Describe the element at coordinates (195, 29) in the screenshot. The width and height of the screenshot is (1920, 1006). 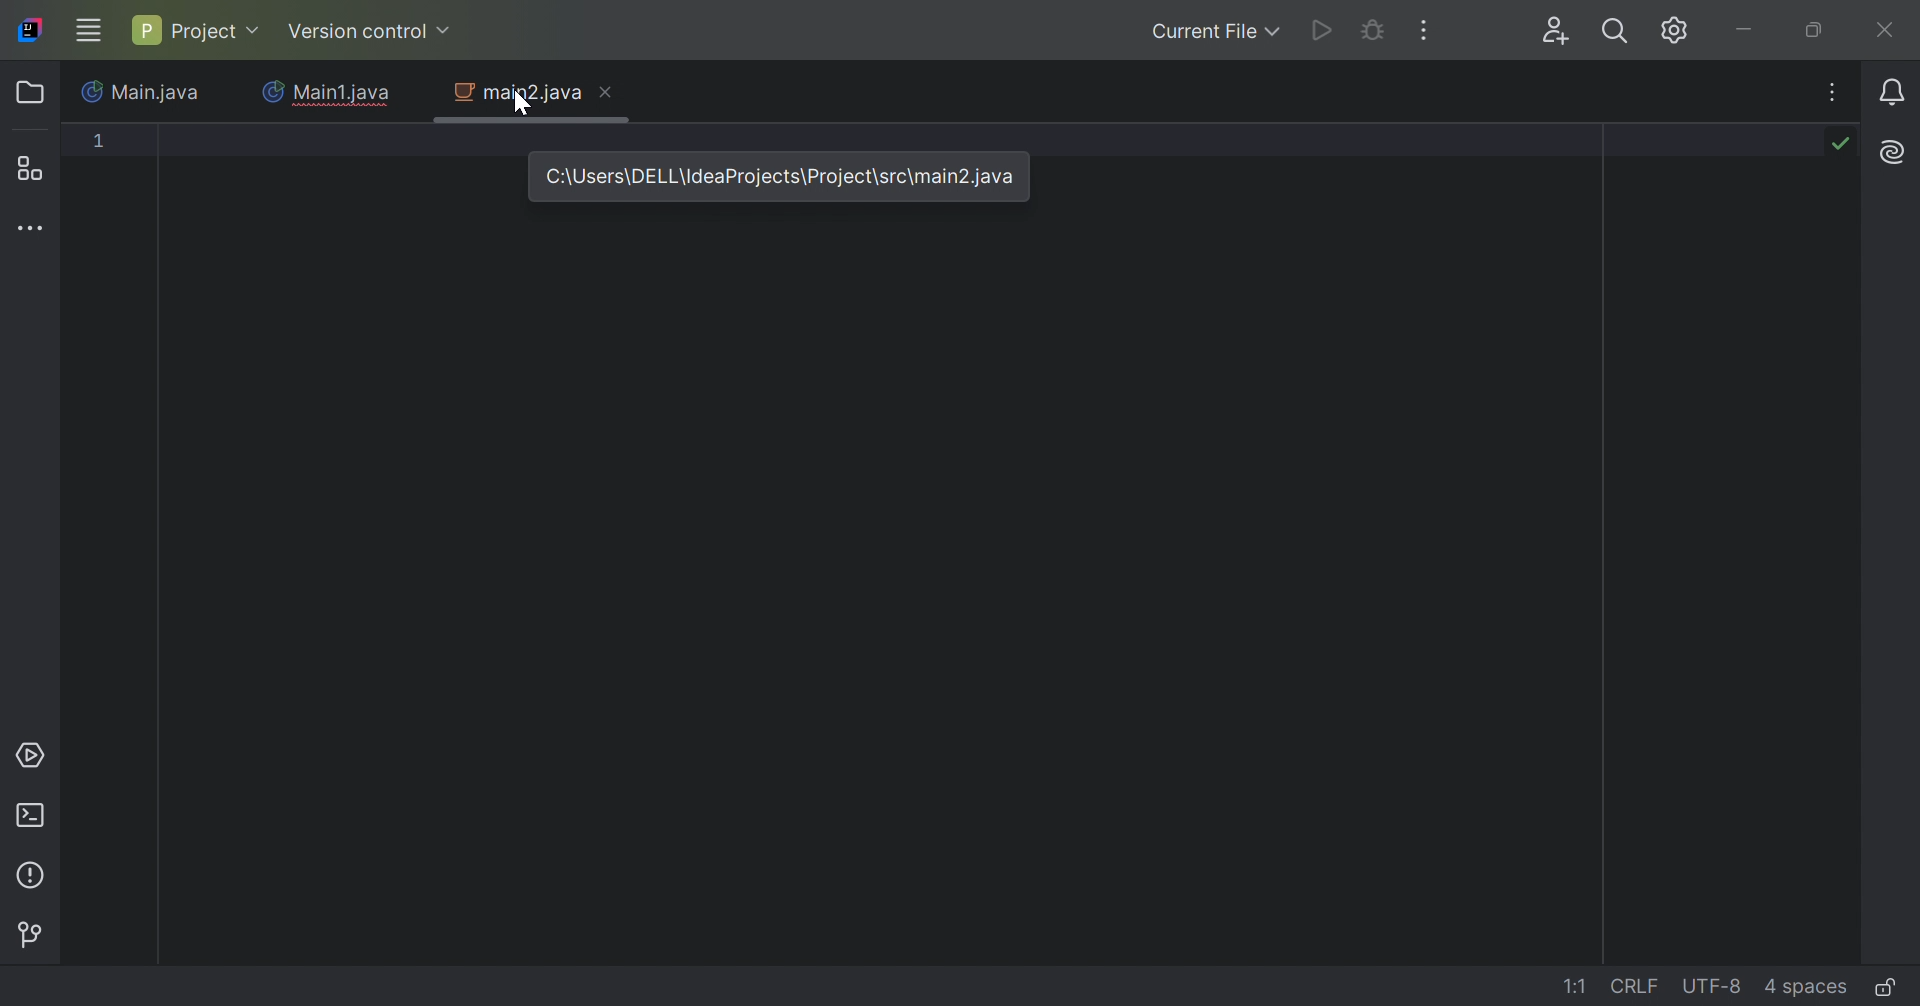
I see `Project` at that location.